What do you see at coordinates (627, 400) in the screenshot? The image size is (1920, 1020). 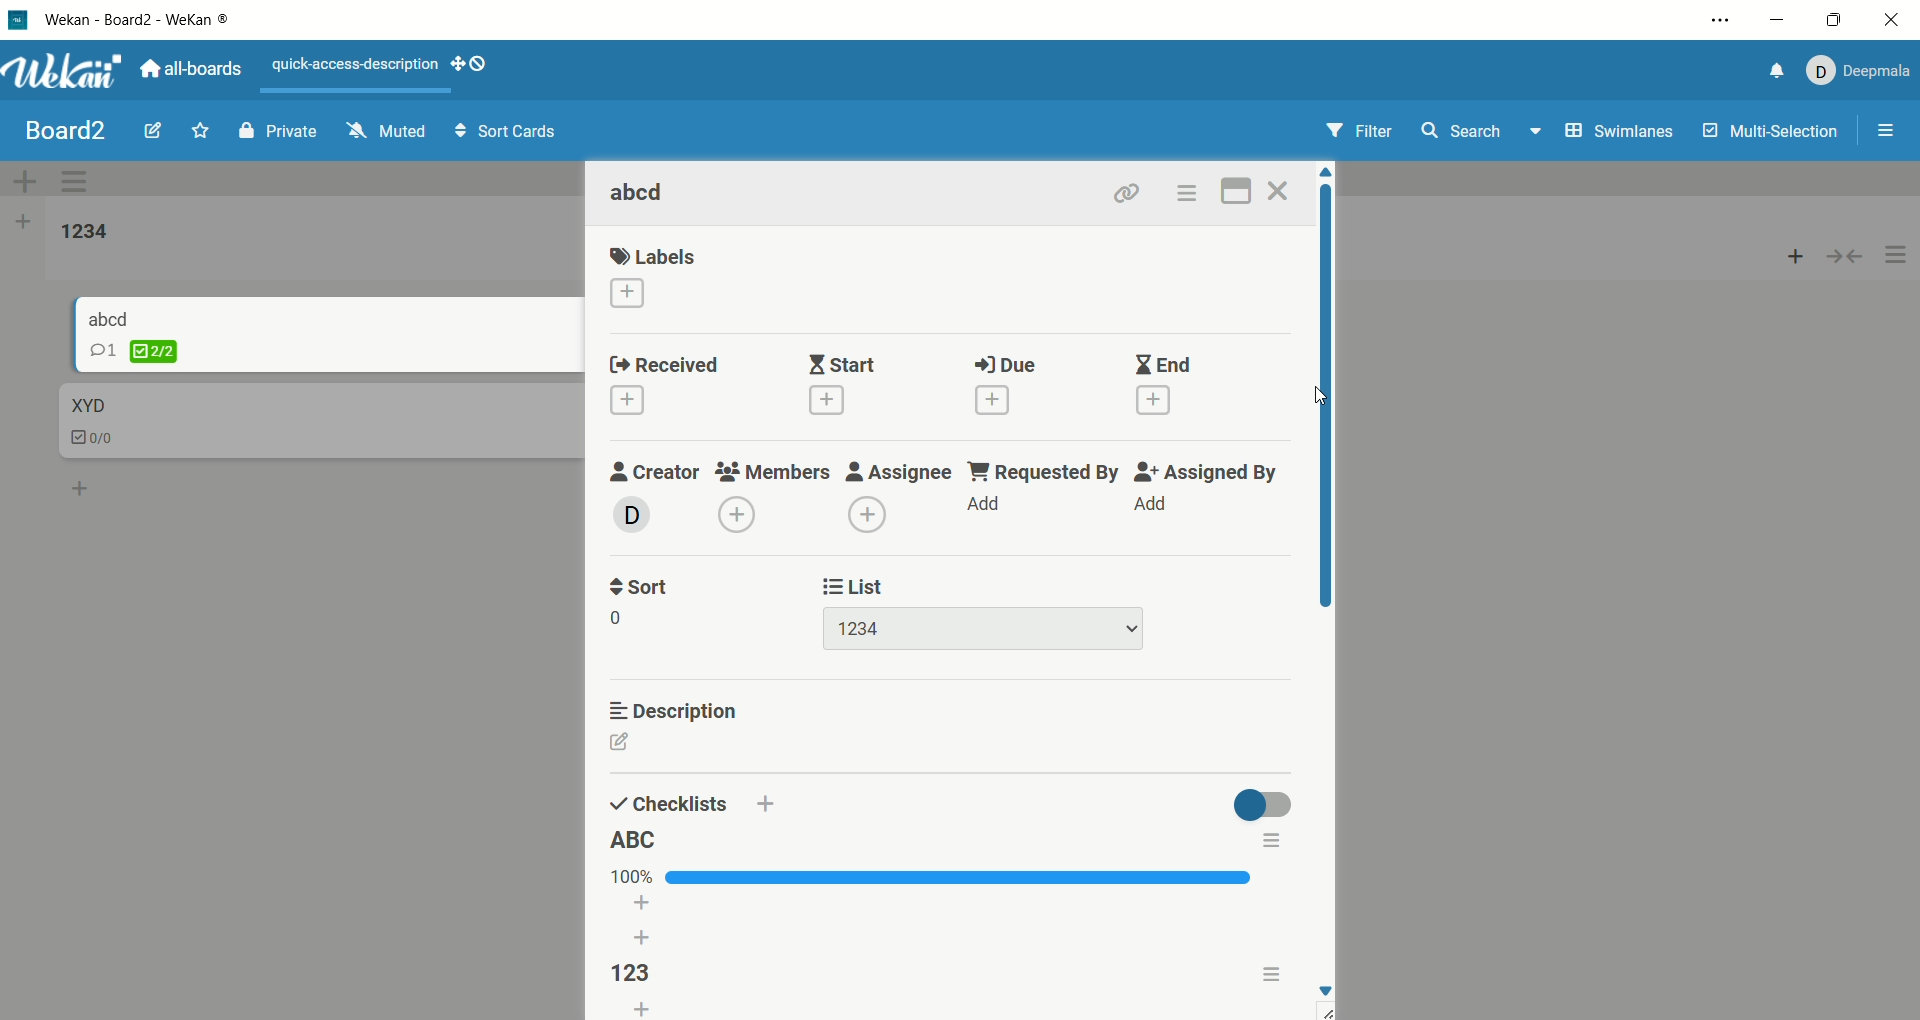 I see `add` at bounding box center [627, 400].